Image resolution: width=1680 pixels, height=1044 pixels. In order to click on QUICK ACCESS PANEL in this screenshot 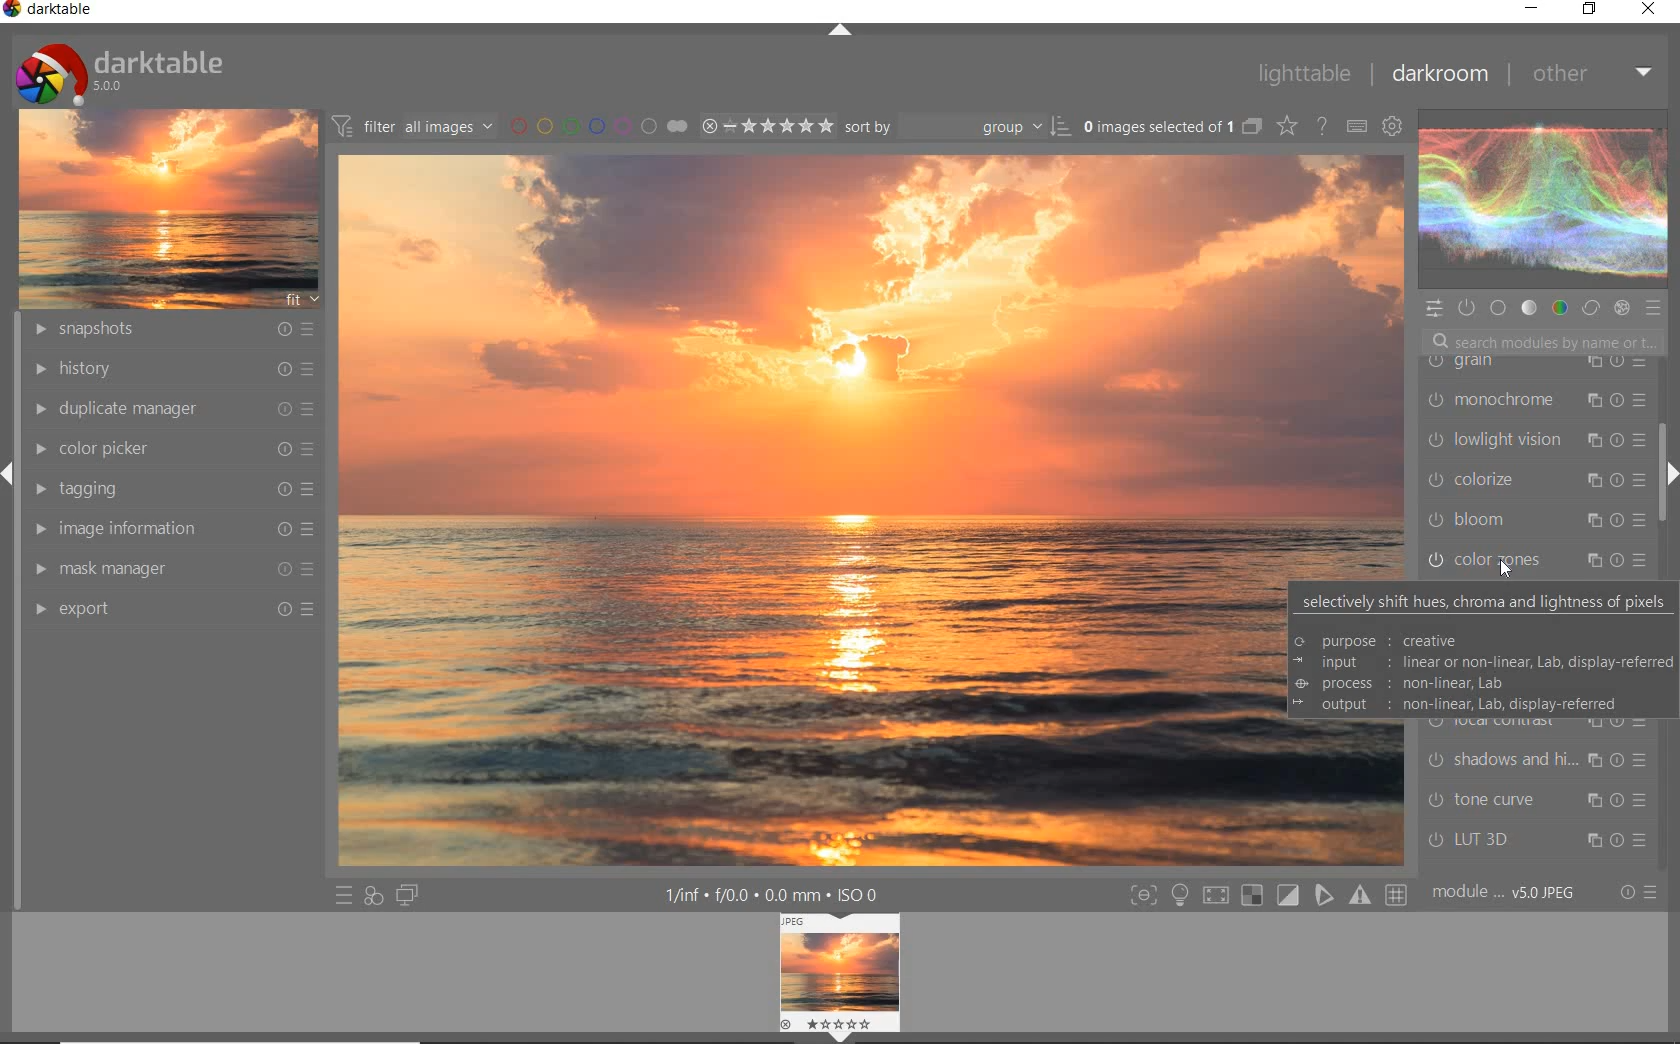, I will do `click(1436, 307)`.